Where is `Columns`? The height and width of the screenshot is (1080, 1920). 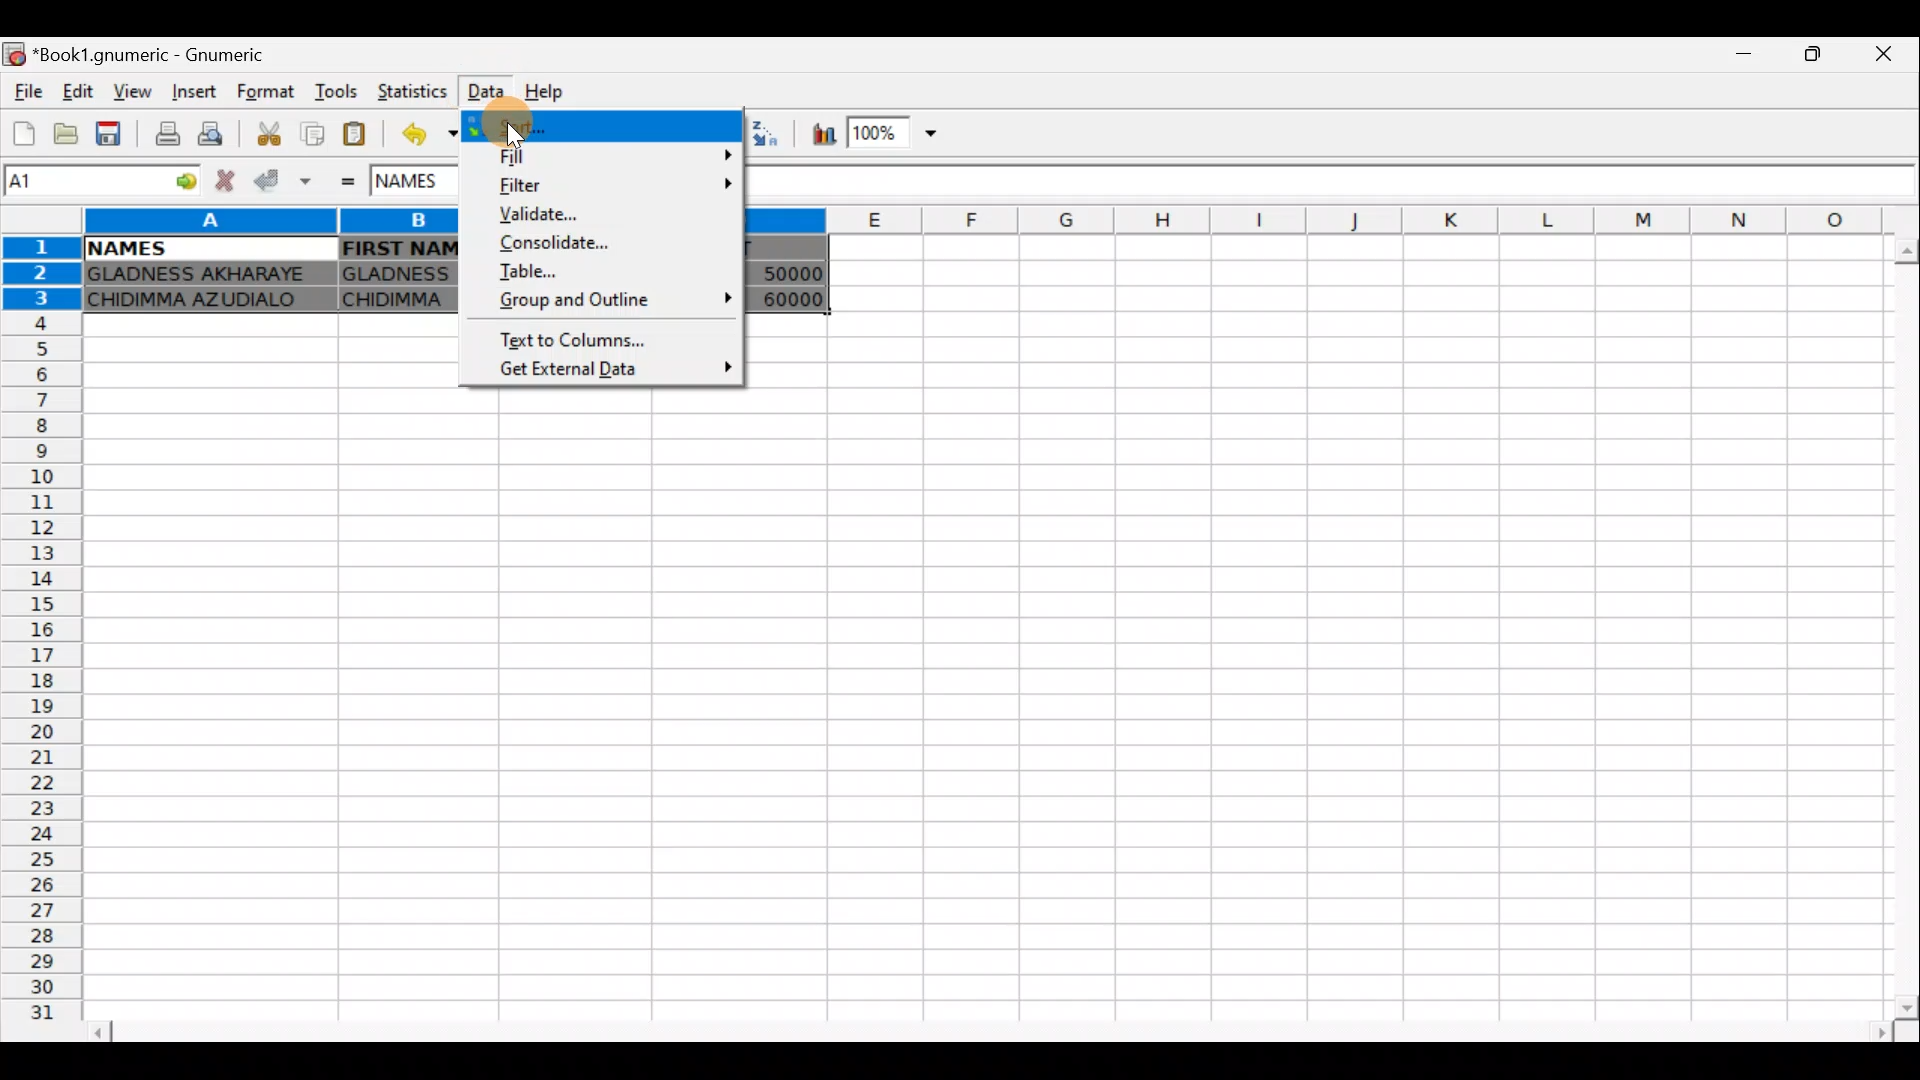
Columns is located at coordinates (1338, 219).